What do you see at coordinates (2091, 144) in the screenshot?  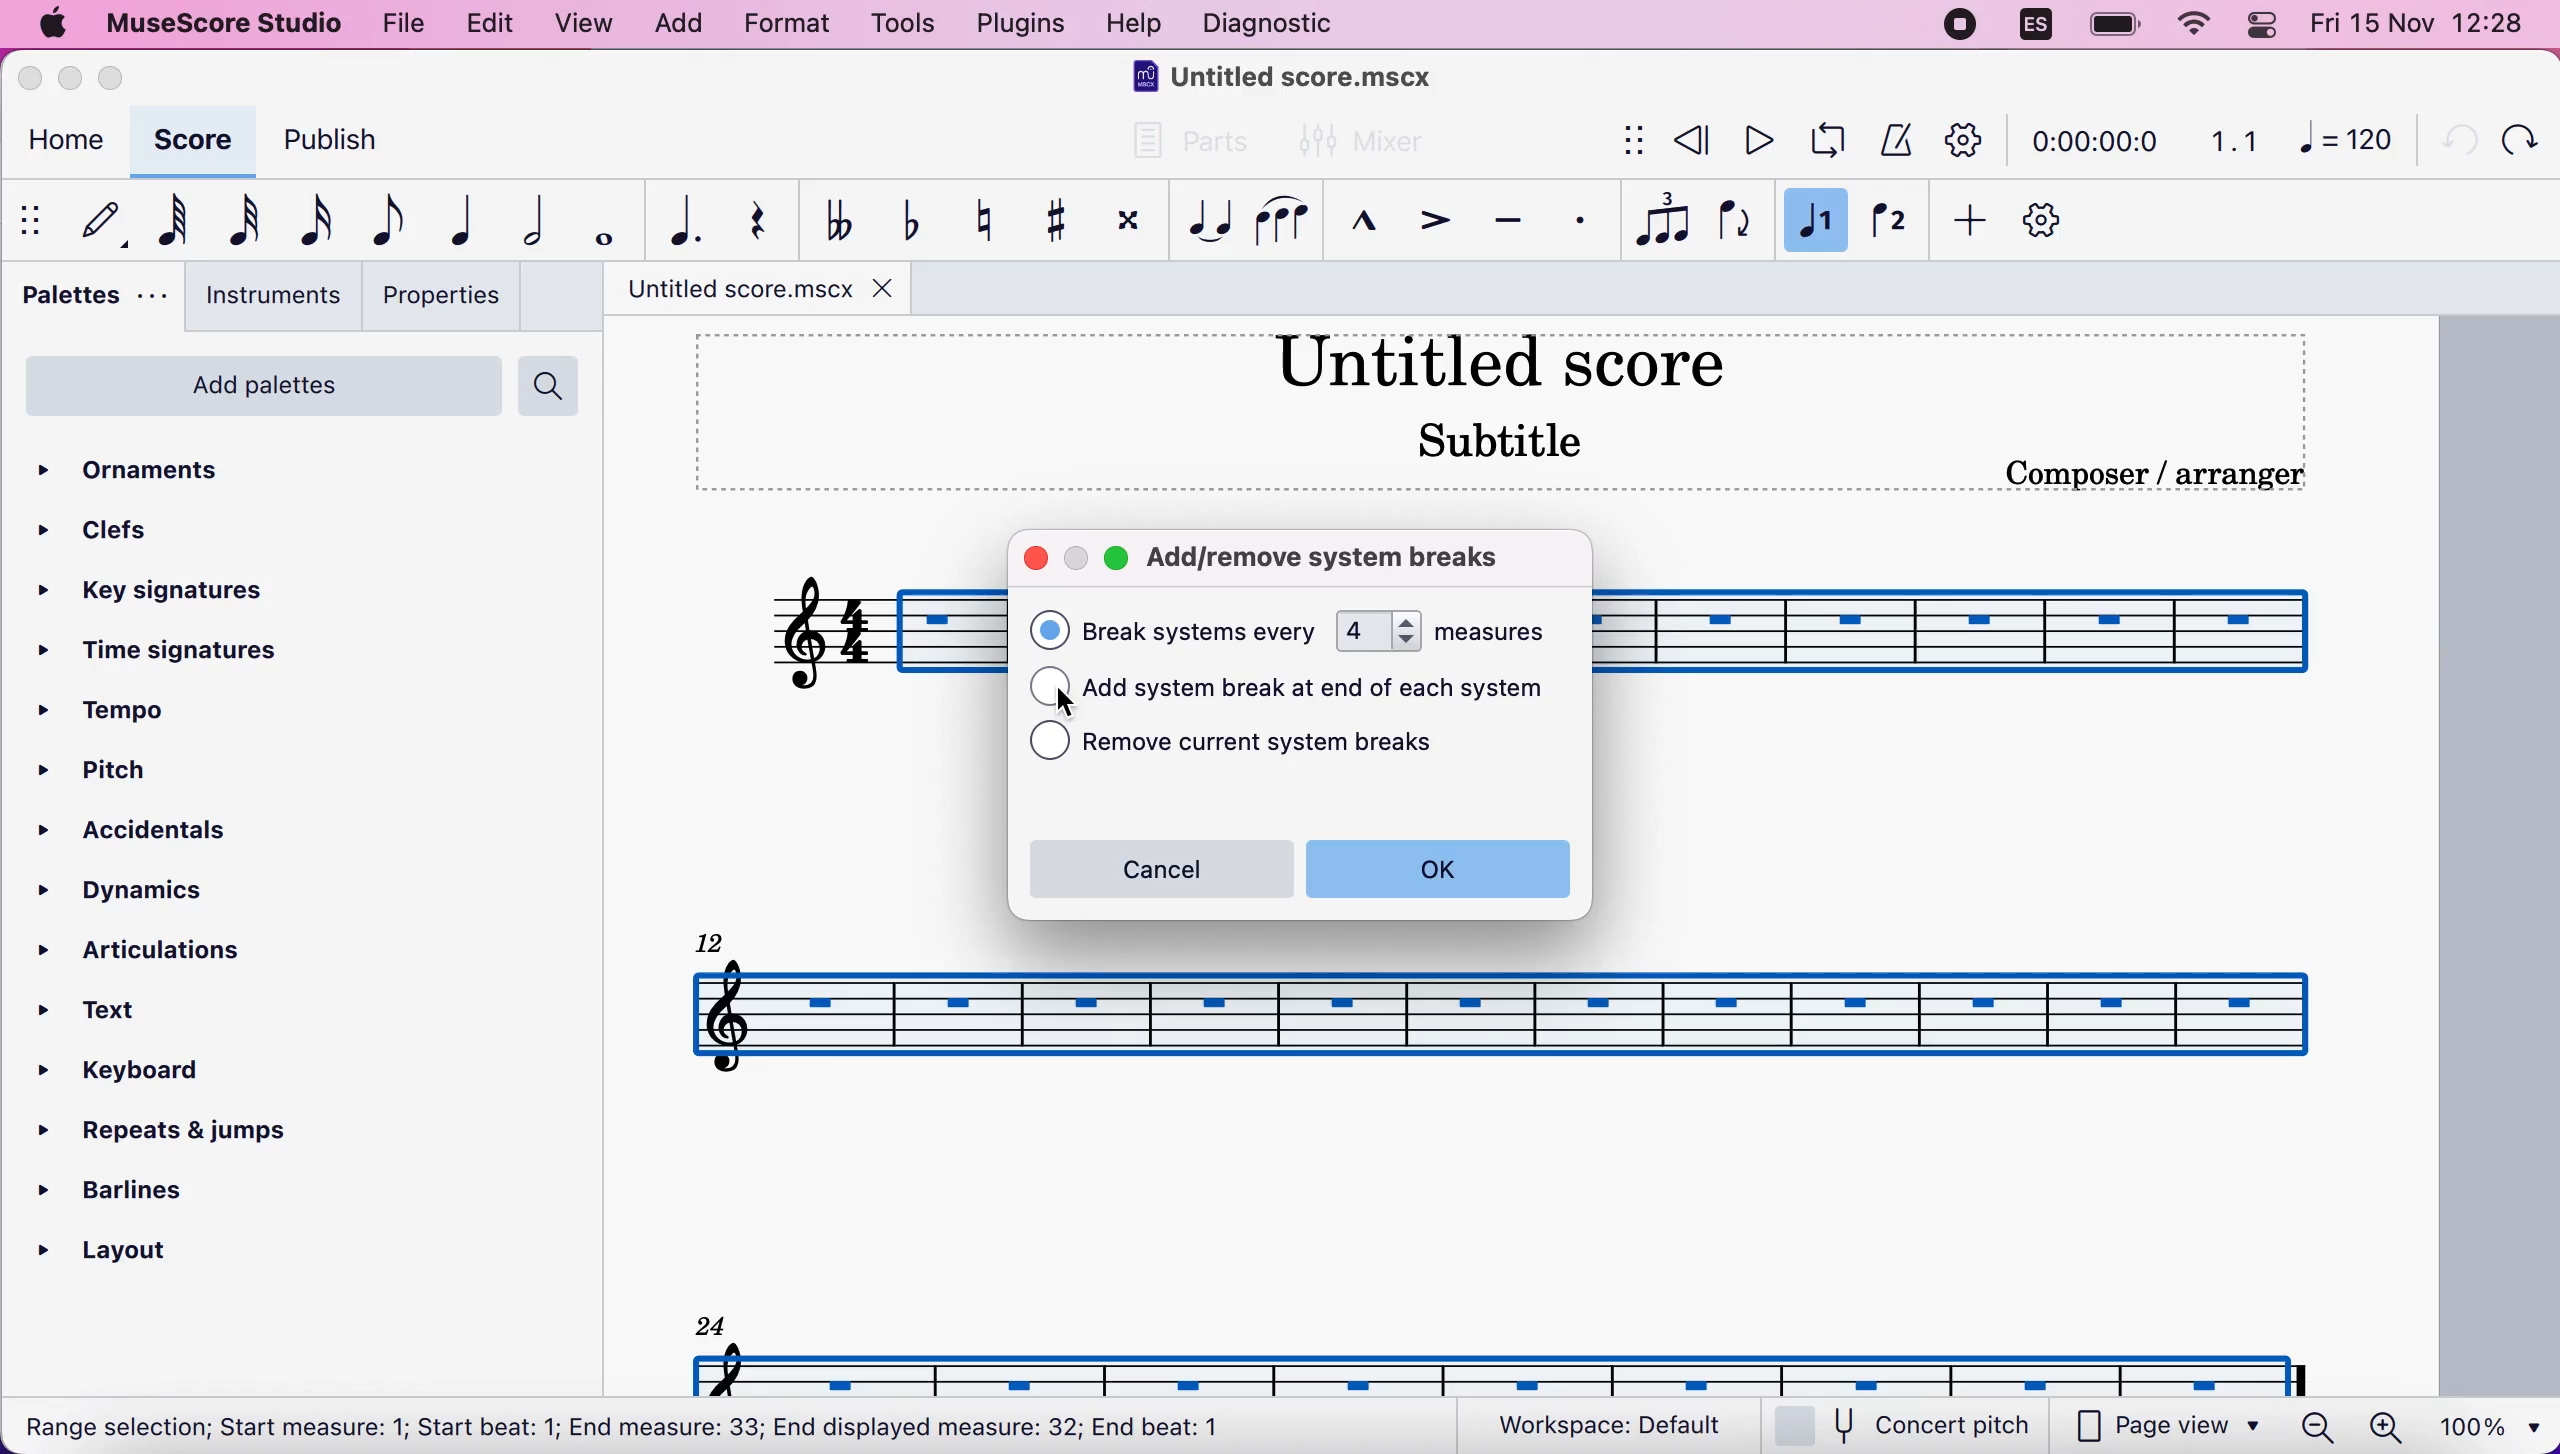 I see `time` at bounding box center [2091, 144].